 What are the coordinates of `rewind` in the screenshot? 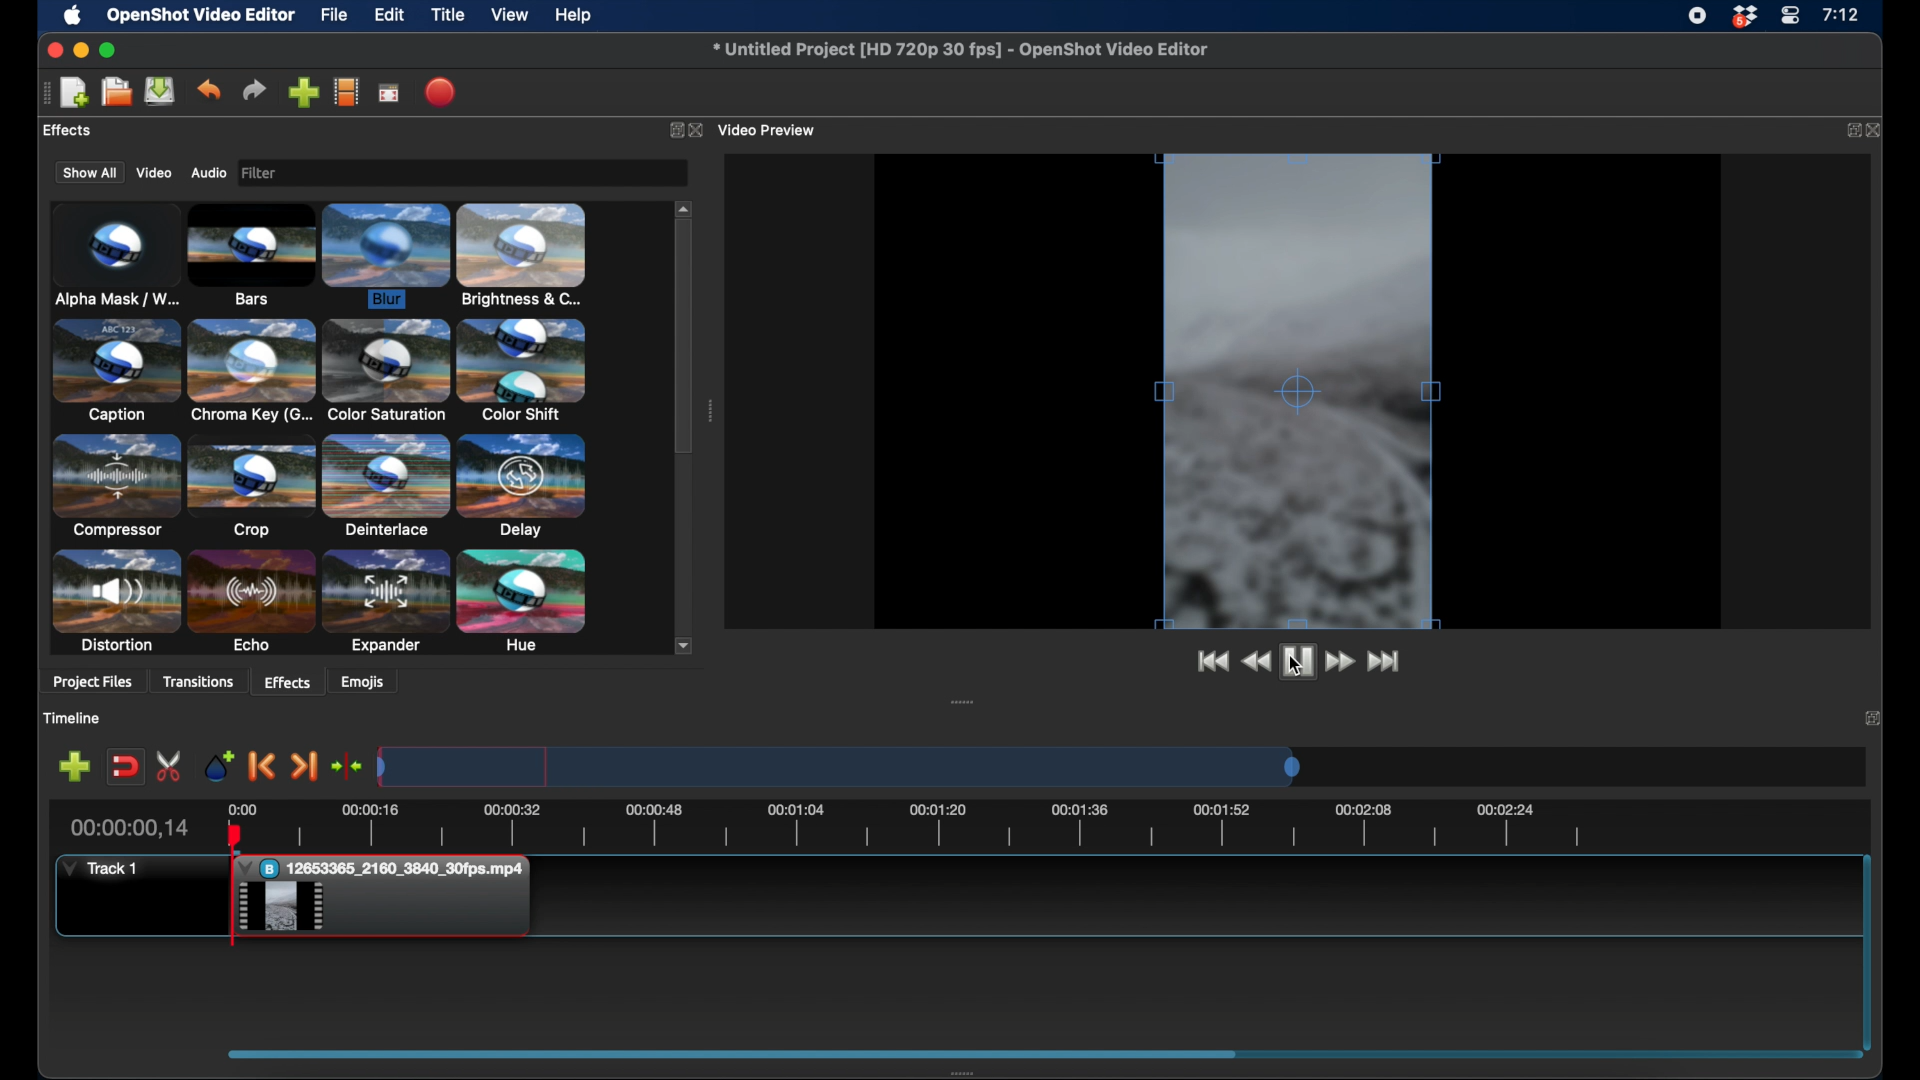 It's located at (1258, 663).